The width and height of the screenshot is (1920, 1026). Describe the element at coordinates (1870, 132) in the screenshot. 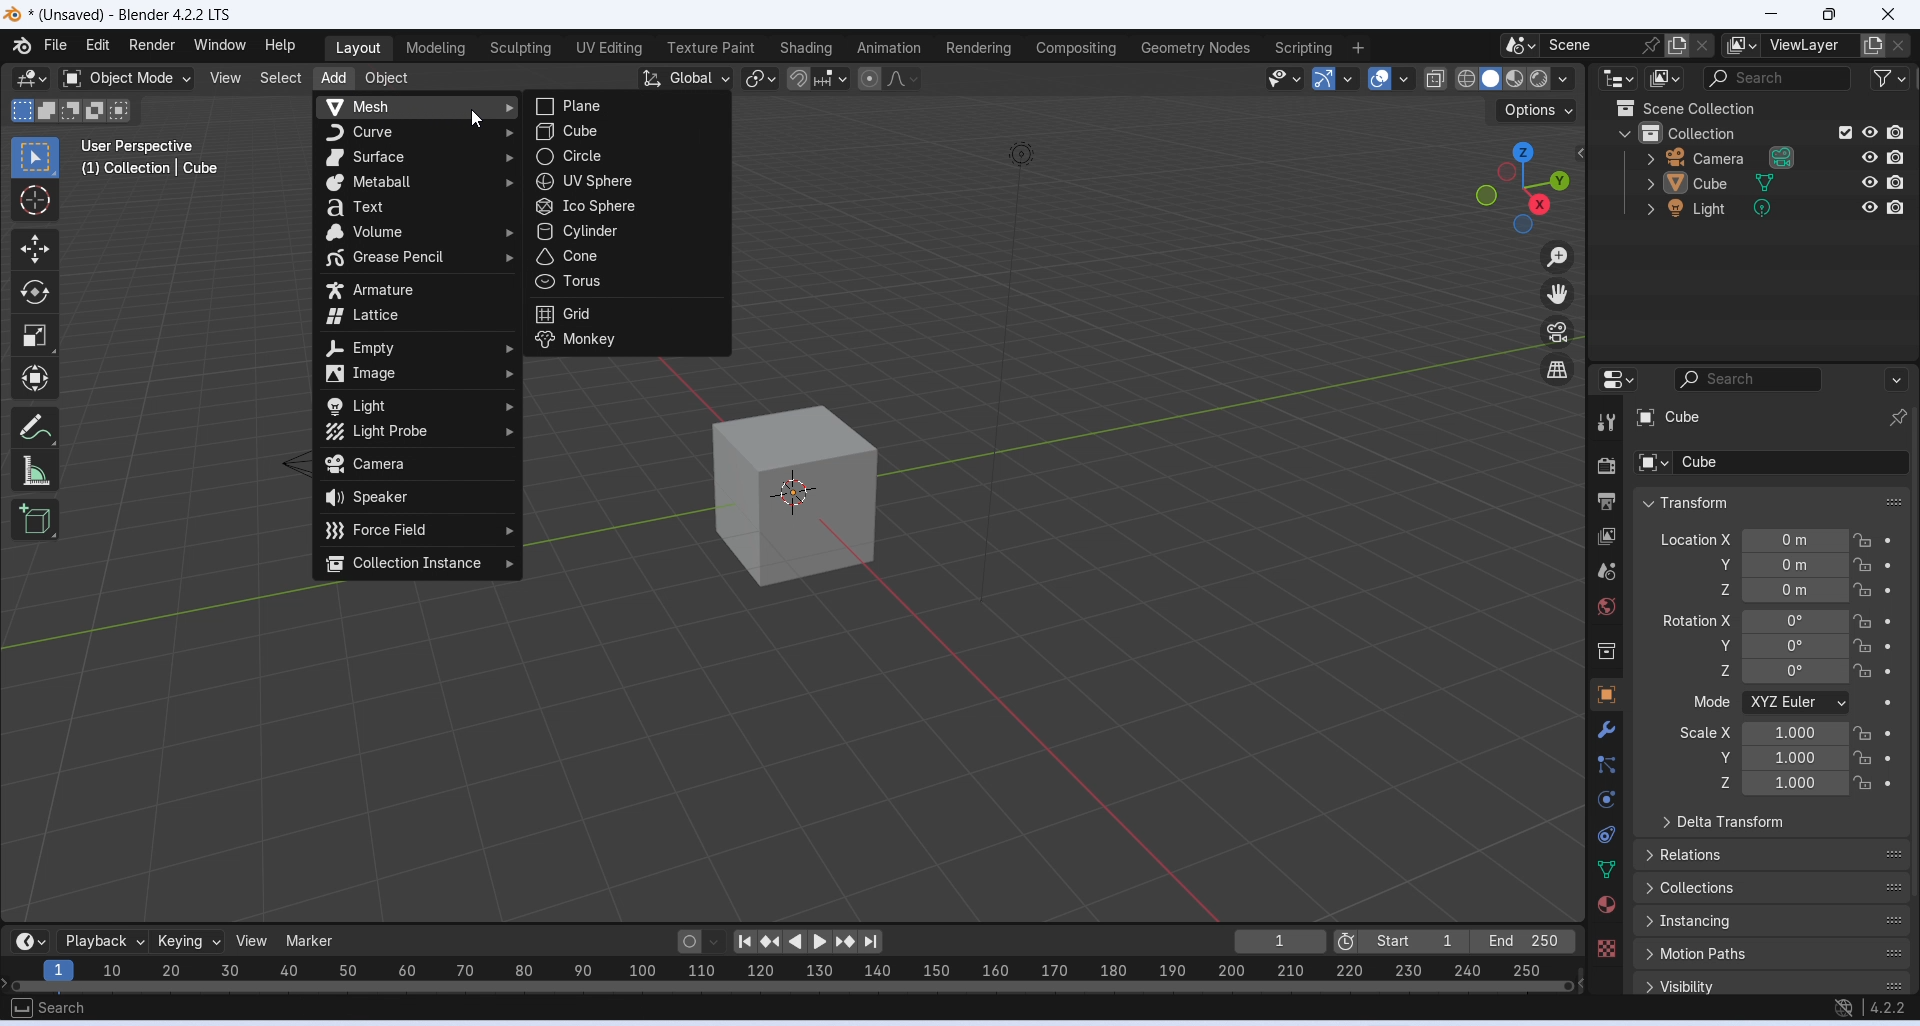

I see `hide in viewport` at that location.